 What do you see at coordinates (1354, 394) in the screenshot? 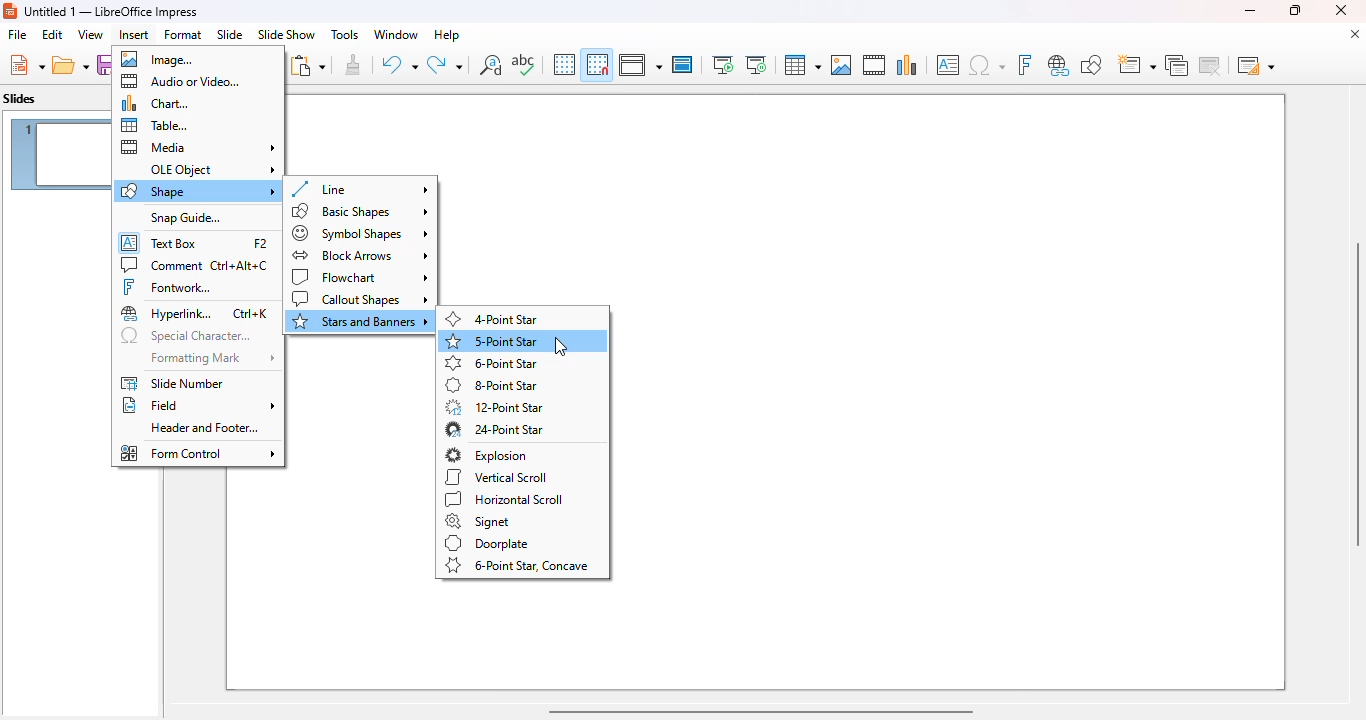
I see `vertical scroll bar` at bounding box center [1354, 394].